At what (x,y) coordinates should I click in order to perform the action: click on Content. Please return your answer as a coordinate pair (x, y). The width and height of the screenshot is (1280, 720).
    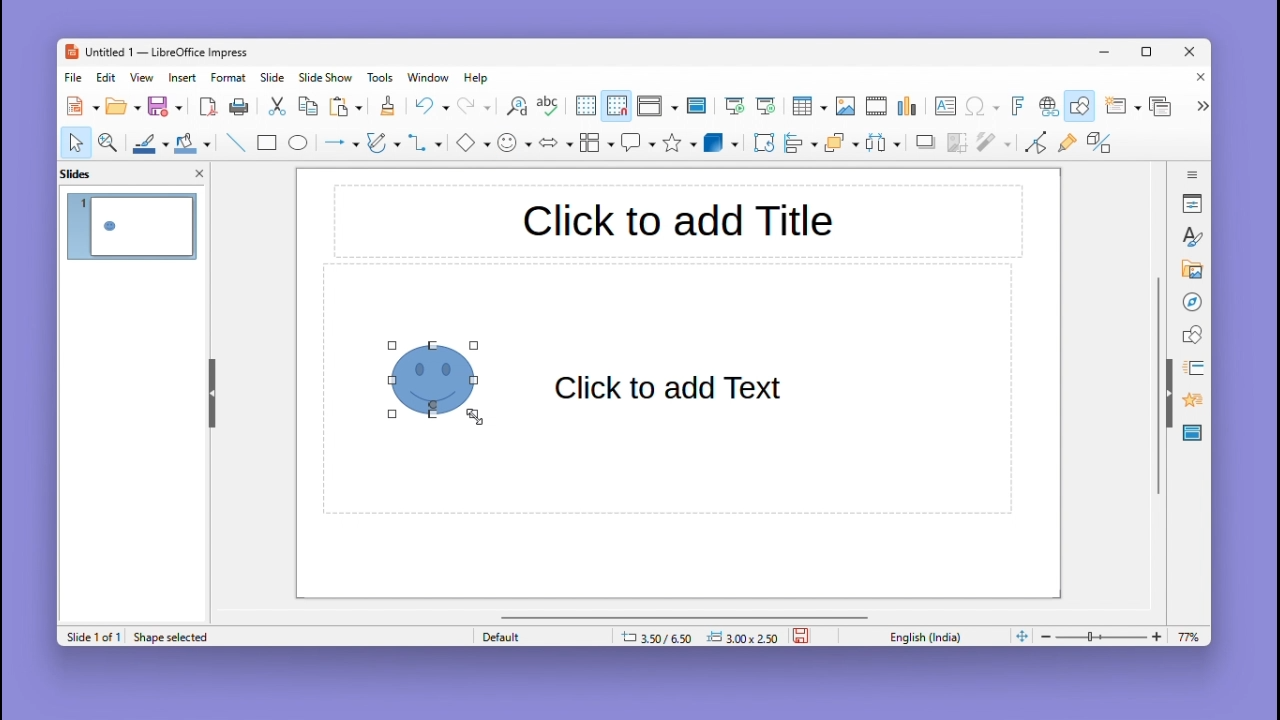
    Looking at the image, I should click on (672, 389).